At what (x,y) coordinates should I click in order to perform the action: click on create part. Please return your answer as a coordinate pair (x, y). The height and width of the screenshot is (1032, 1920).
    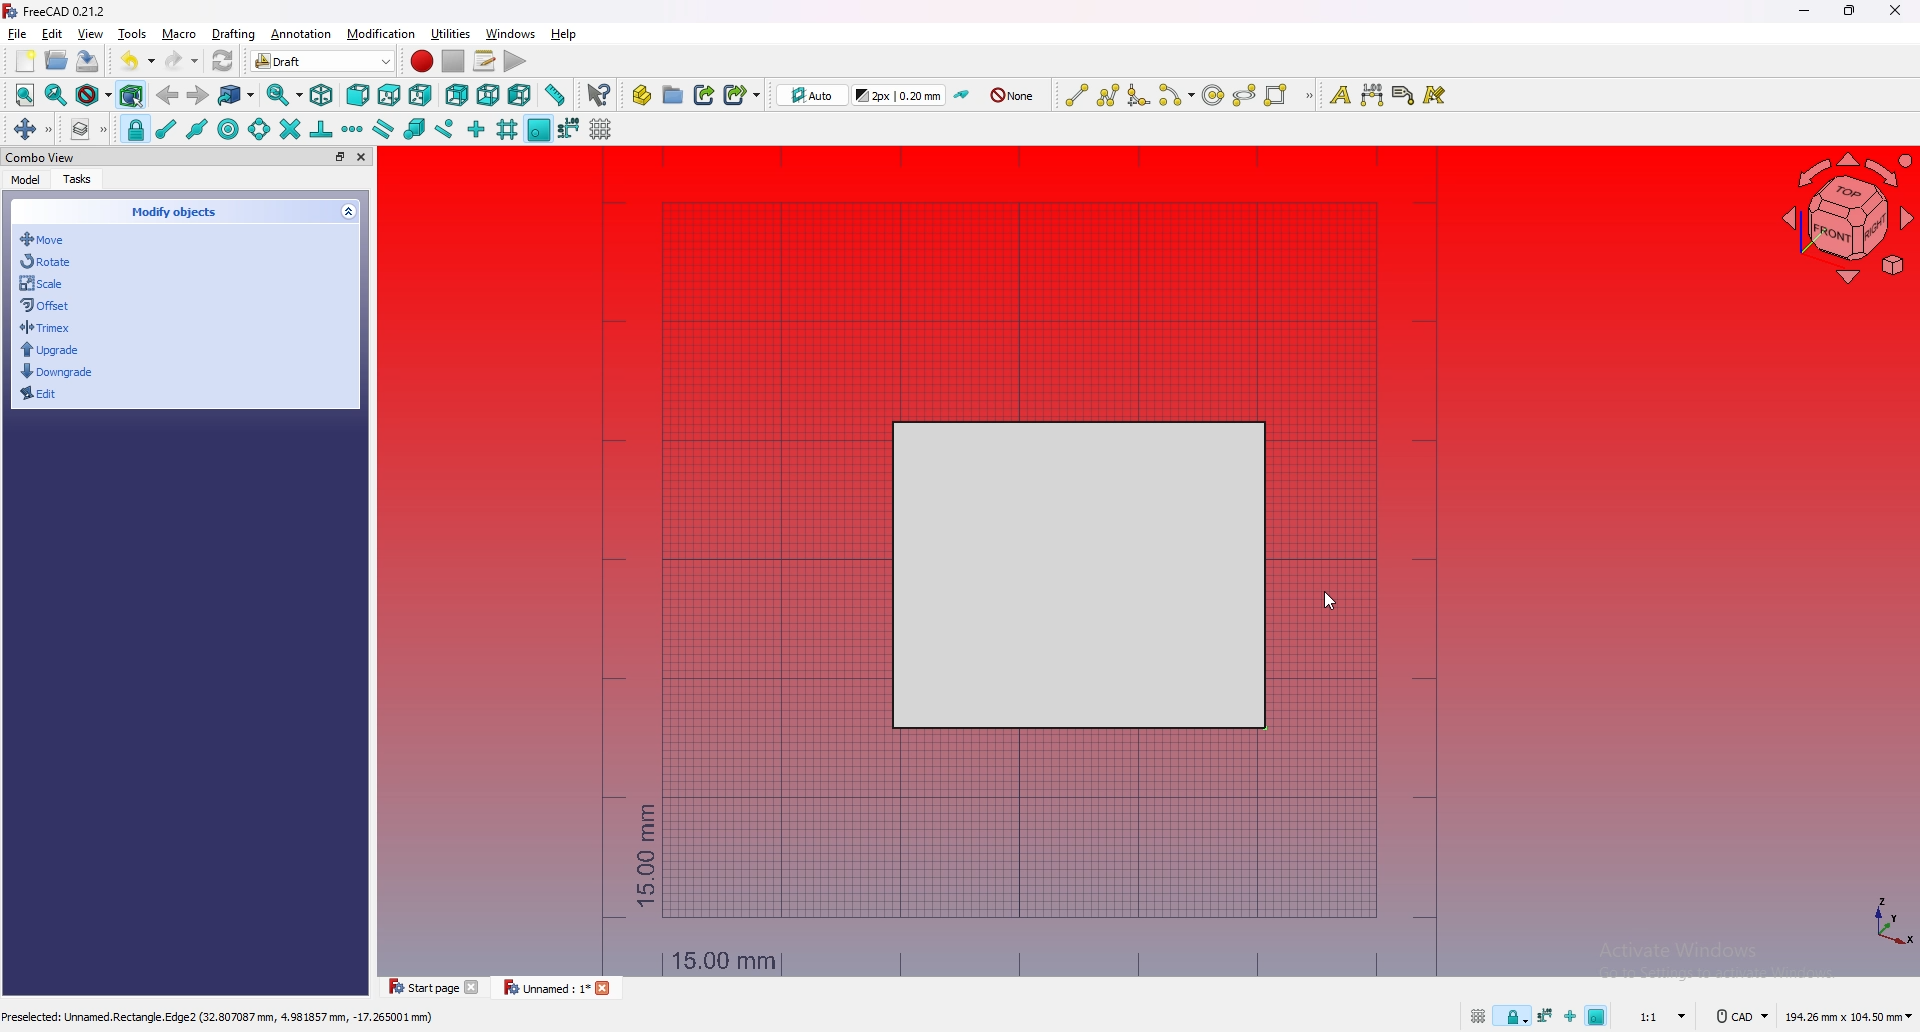
    Looking at the image, I should click on (641, 95).